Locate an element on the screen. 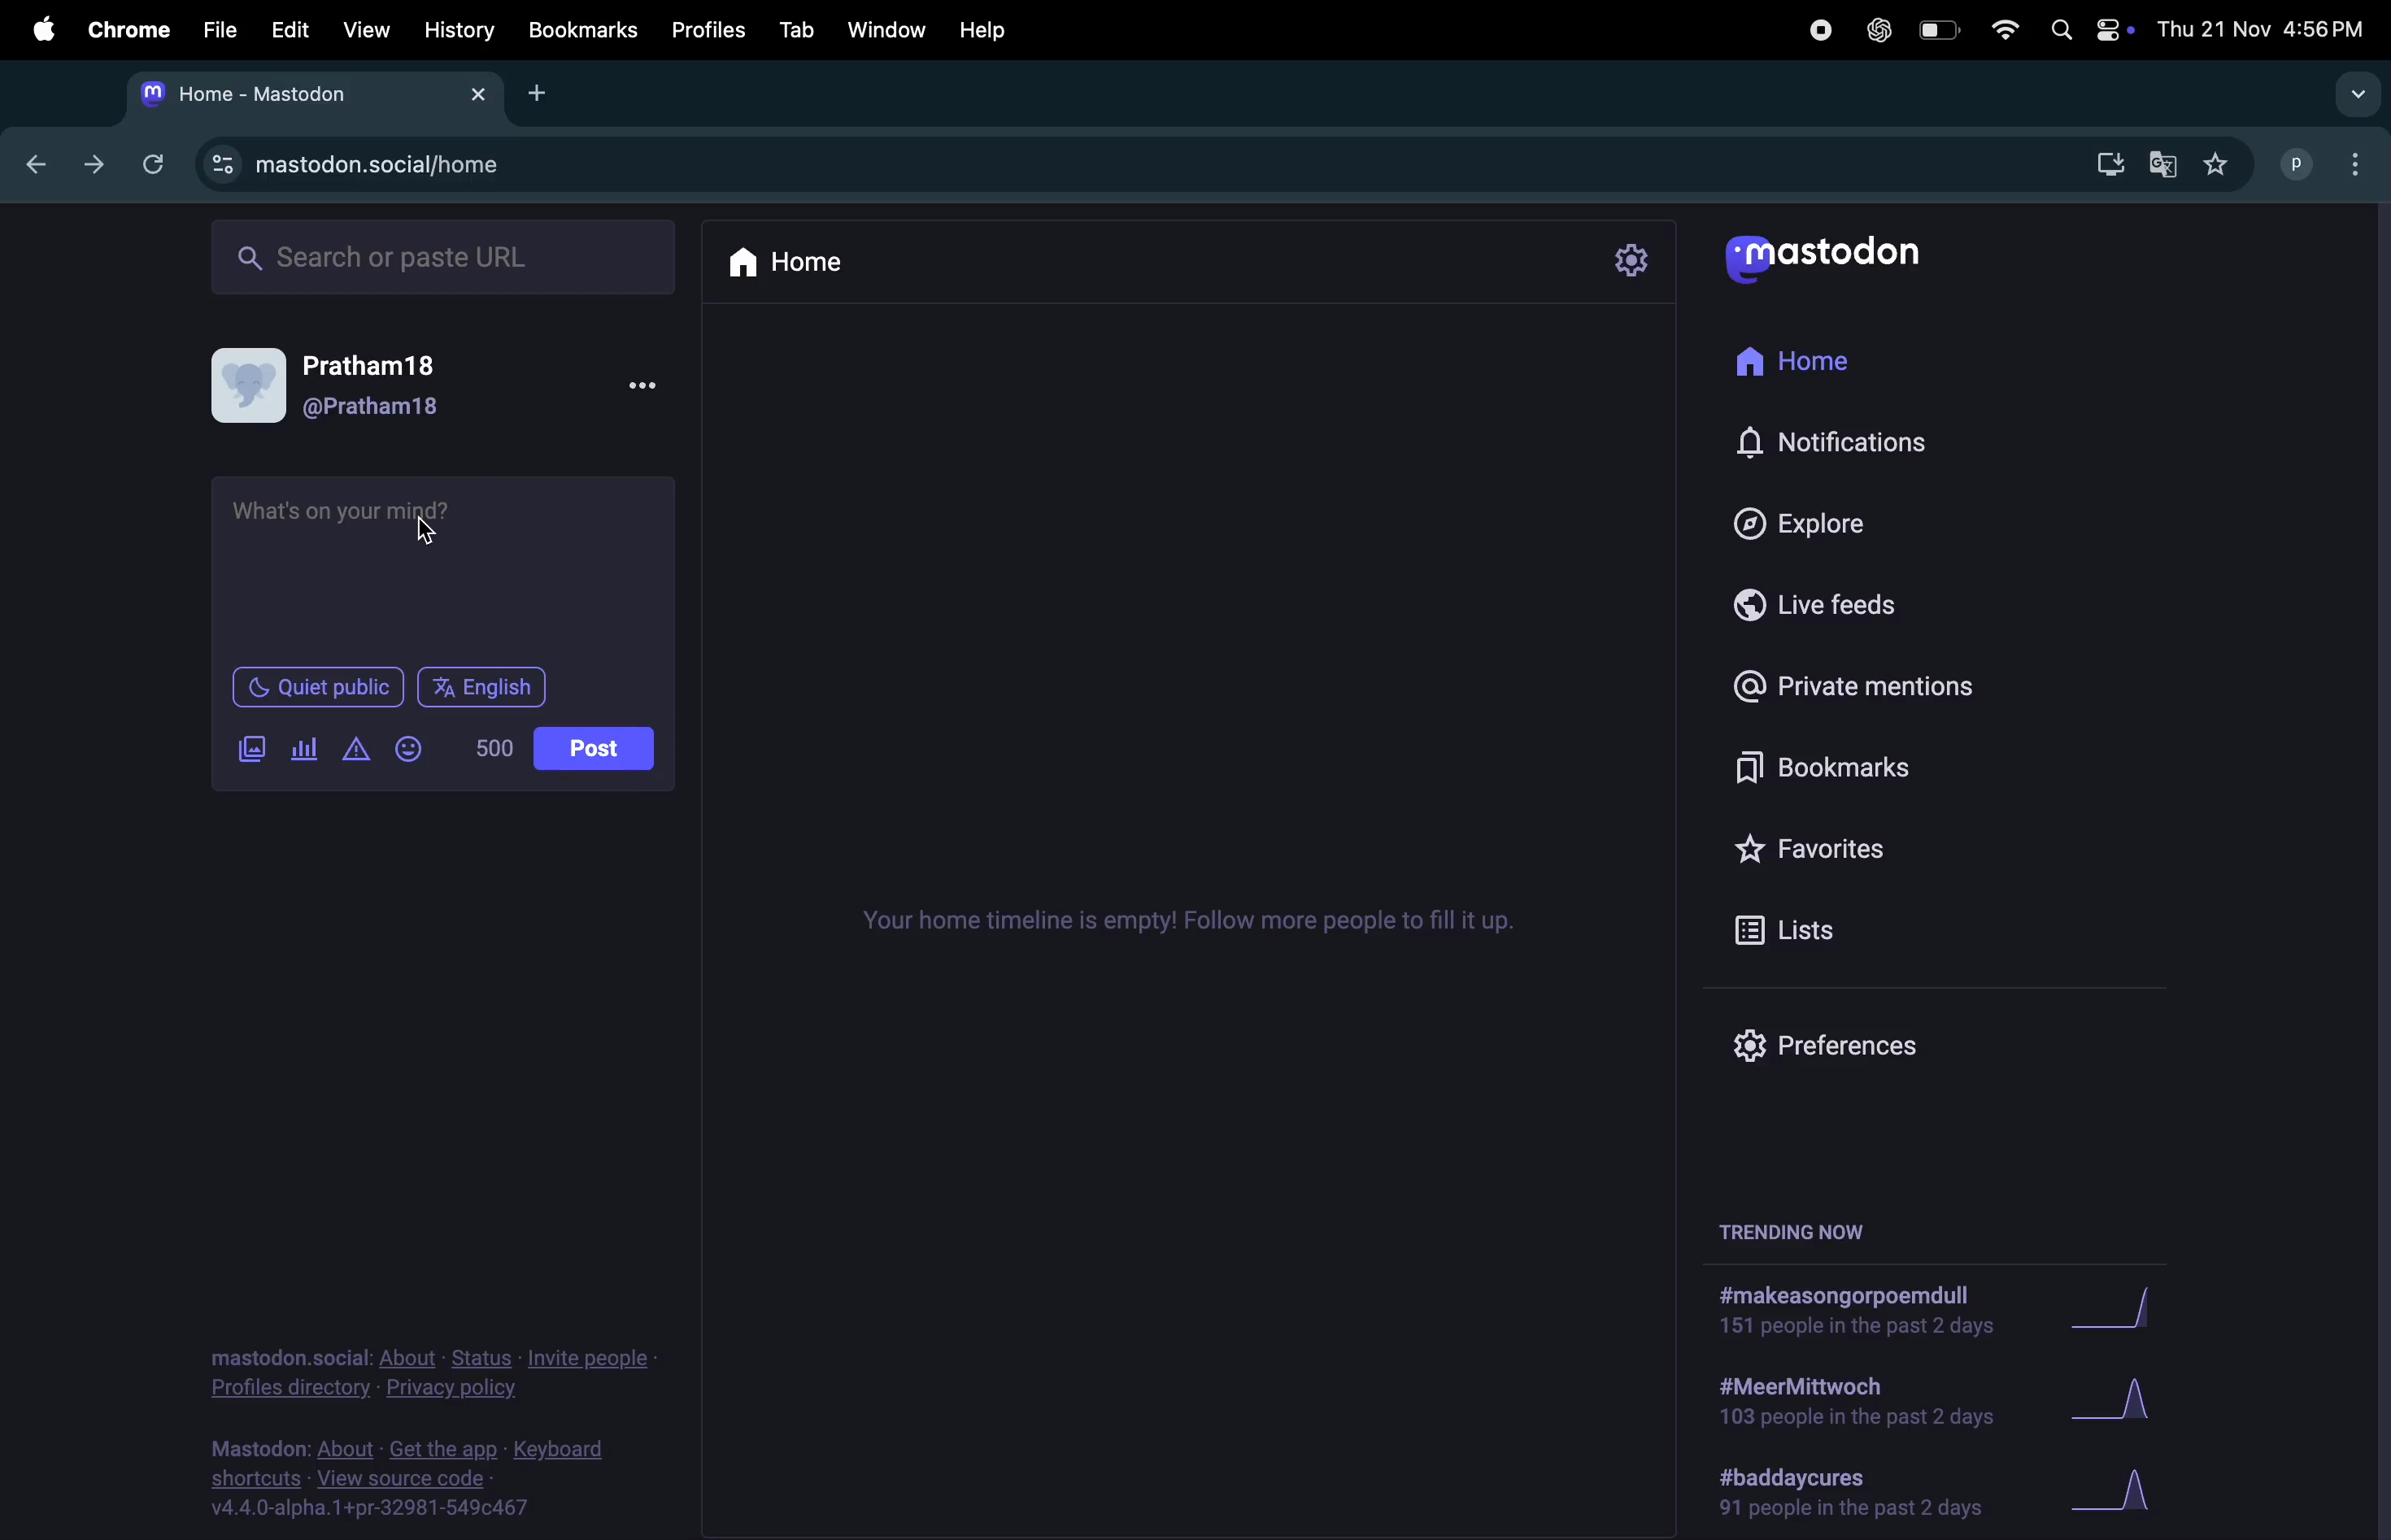  smiley is located at coordinates (413, 751).